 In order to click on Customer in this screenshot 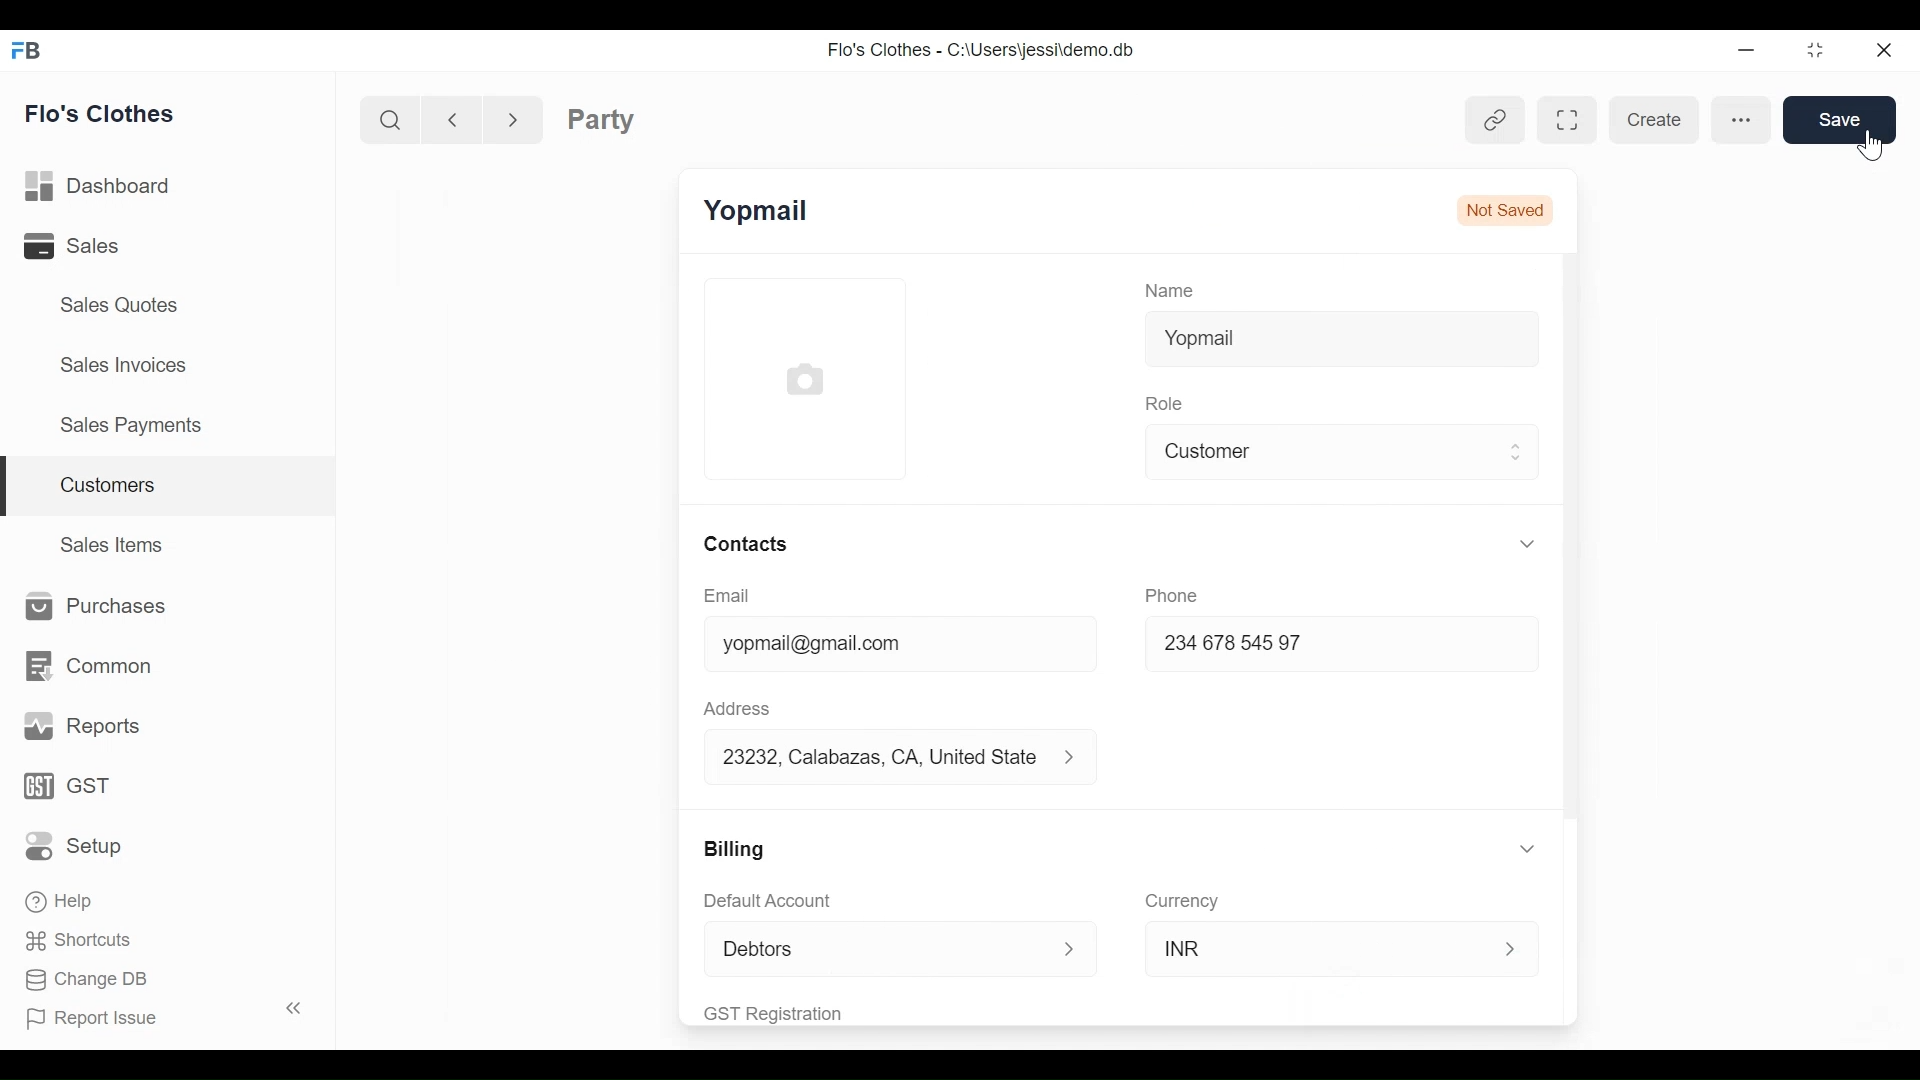, I will do `click(1324, 452)`.